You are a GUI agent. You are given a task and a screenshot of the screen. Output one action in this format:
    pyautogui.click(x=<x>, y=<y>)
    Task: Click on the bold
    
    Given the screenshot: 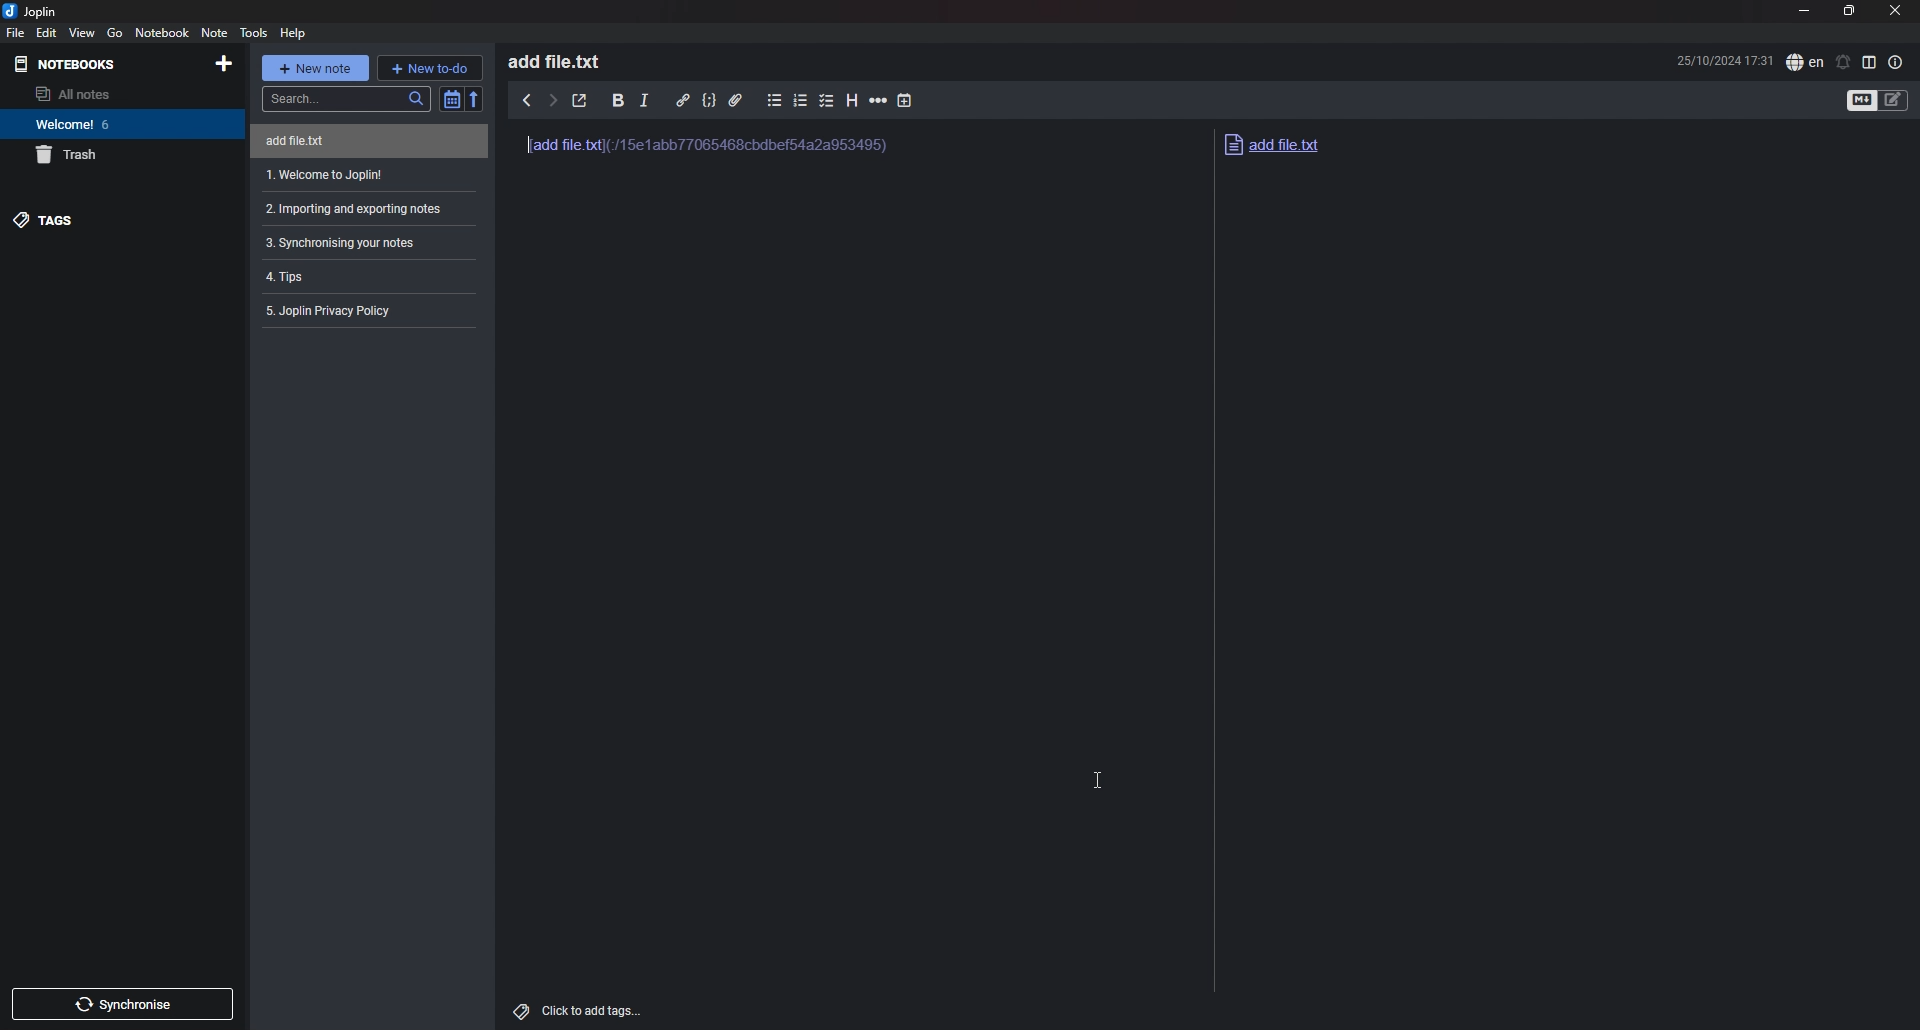 What is the action you would take?
    pyautogui.click(x=618, y=100)
    